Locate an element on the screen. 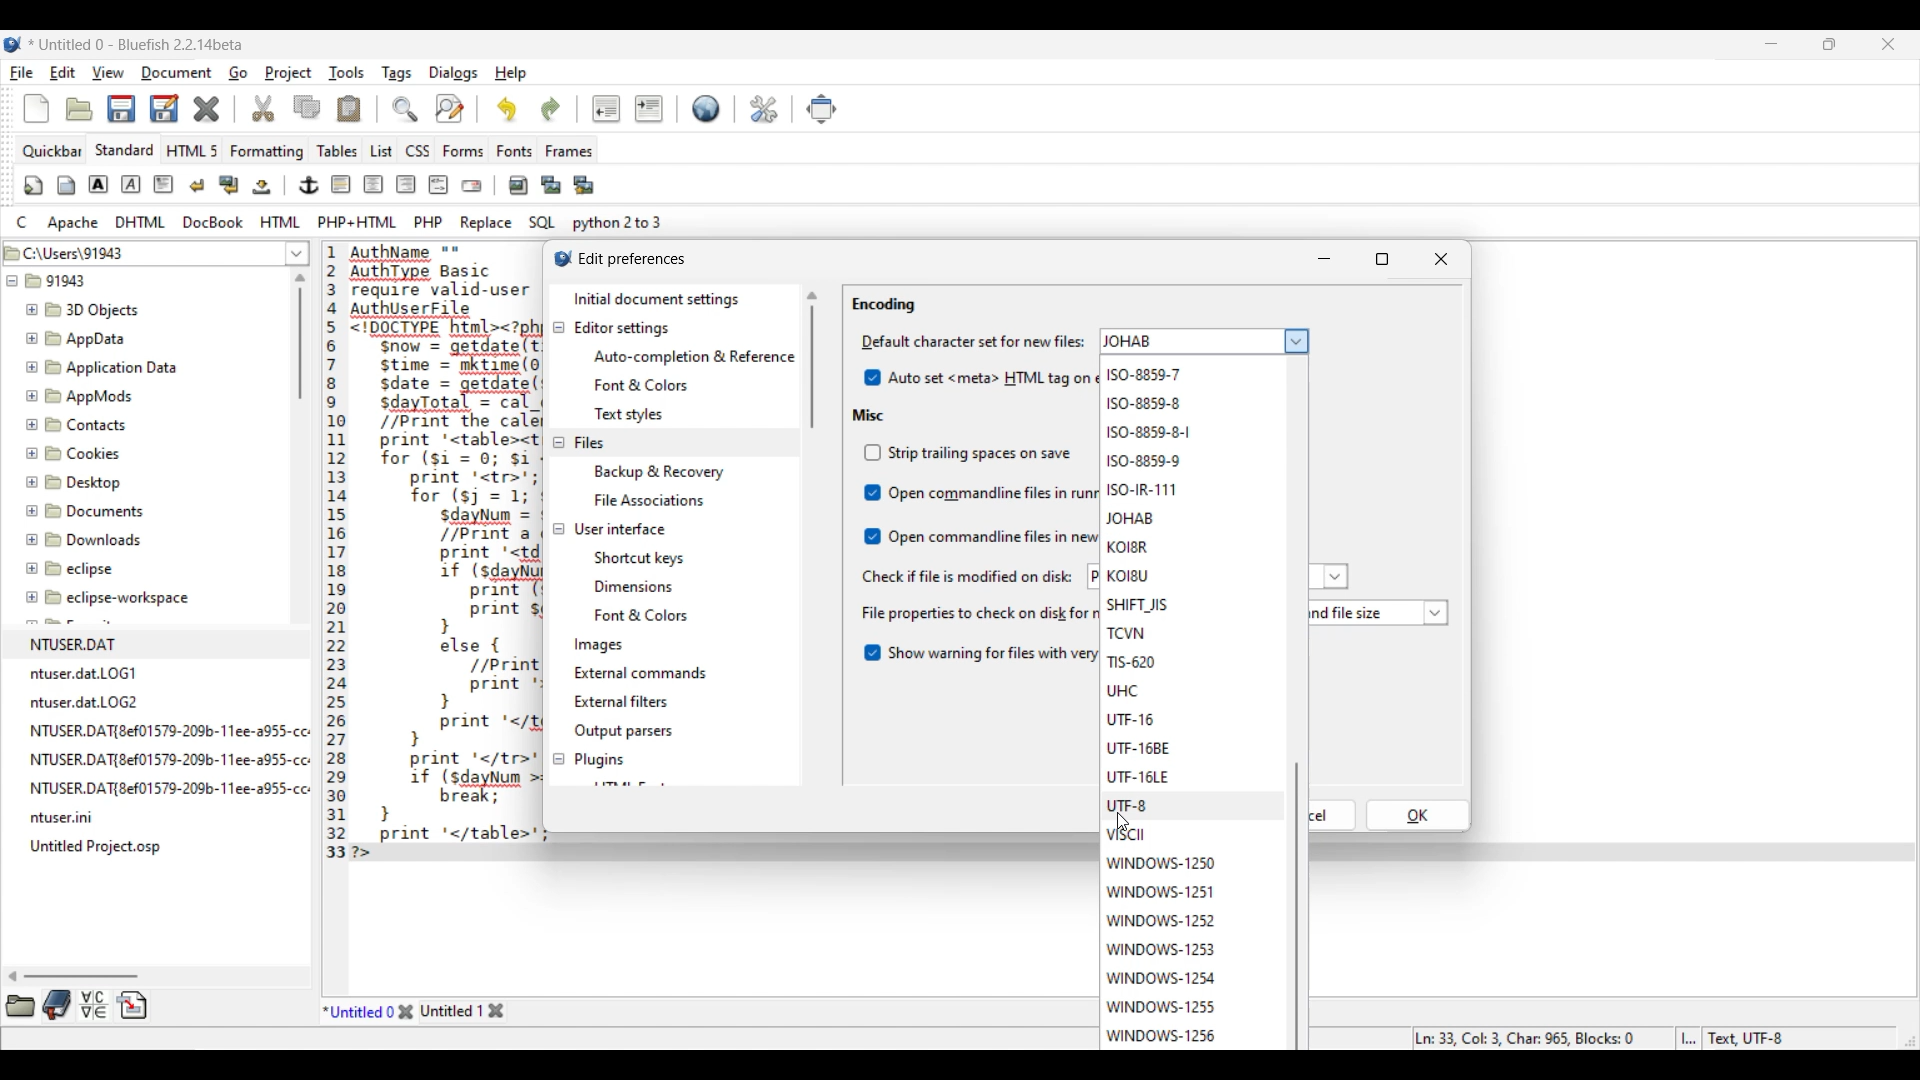  OK is located at coordinates (1418, 814).